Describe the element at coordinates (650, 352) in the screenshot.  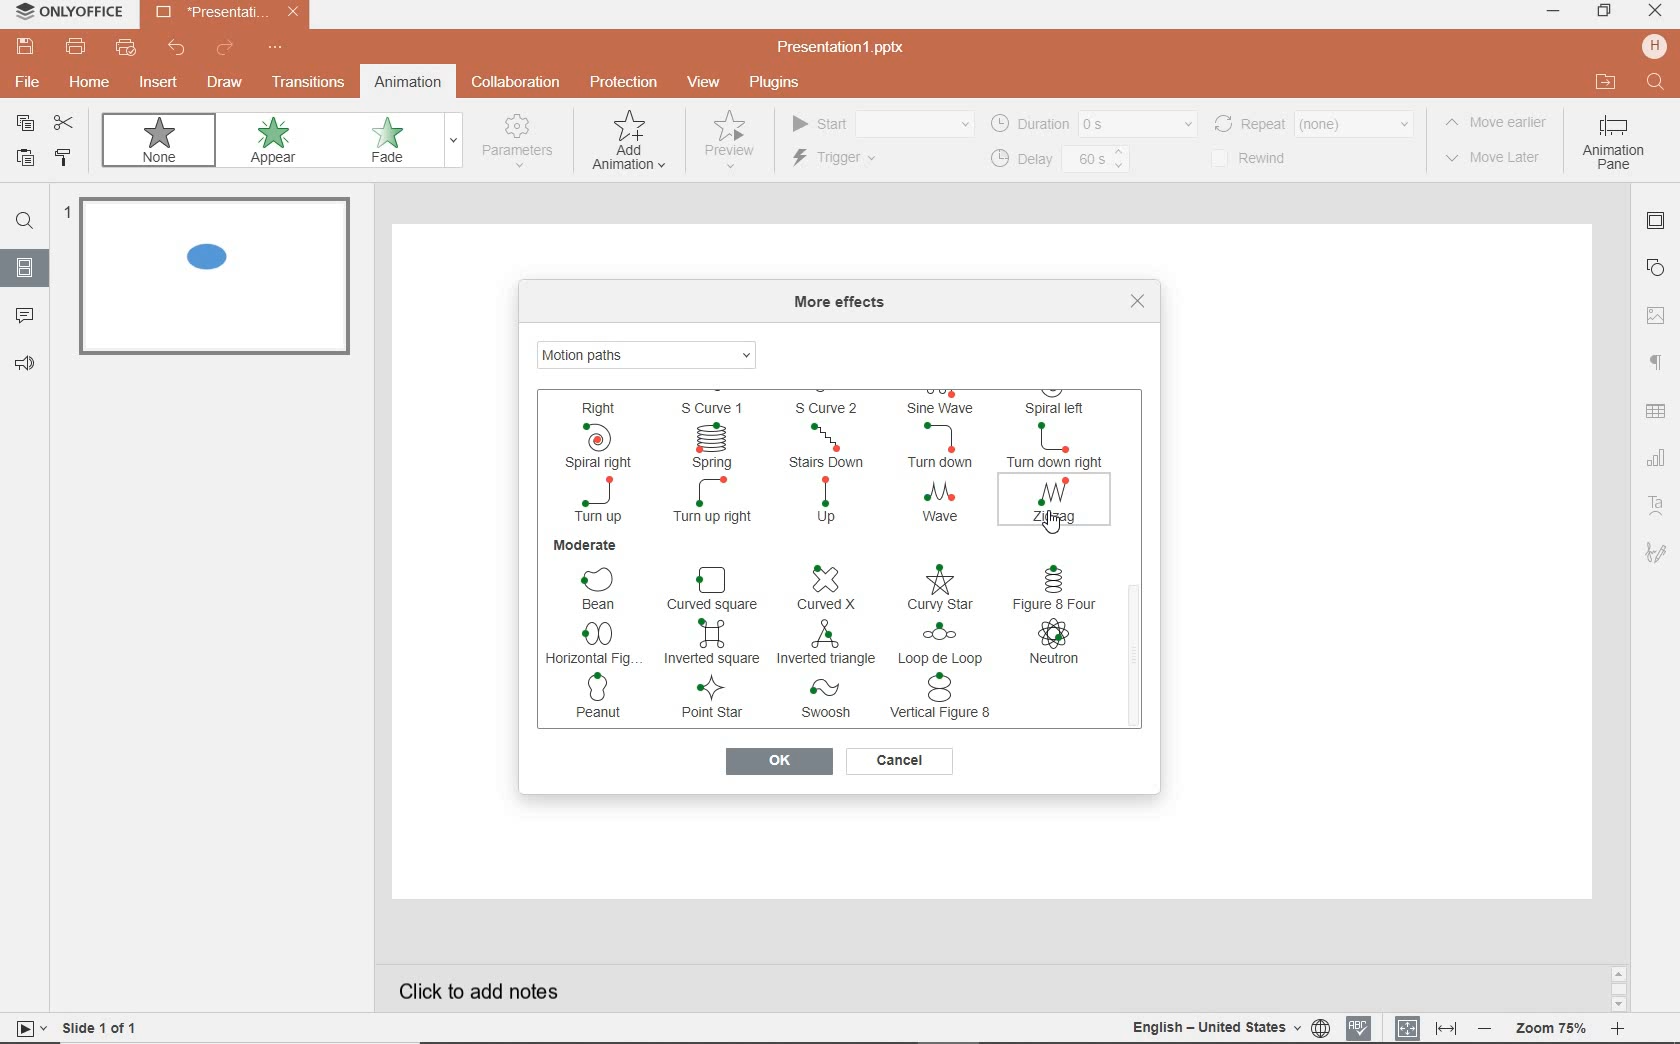
I see `ENTRANCE EFFECT` at that location.